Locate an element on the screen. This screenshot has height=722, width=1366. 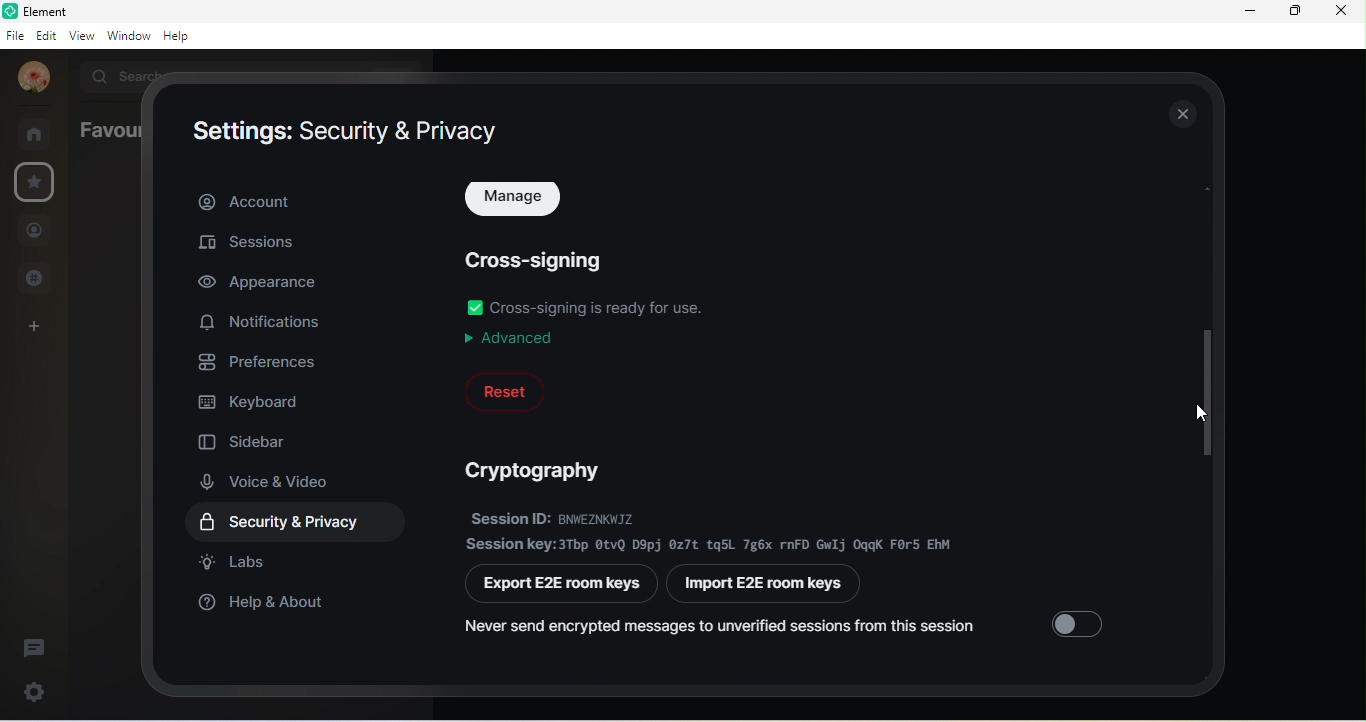
account is located at coordinates (298, 200).